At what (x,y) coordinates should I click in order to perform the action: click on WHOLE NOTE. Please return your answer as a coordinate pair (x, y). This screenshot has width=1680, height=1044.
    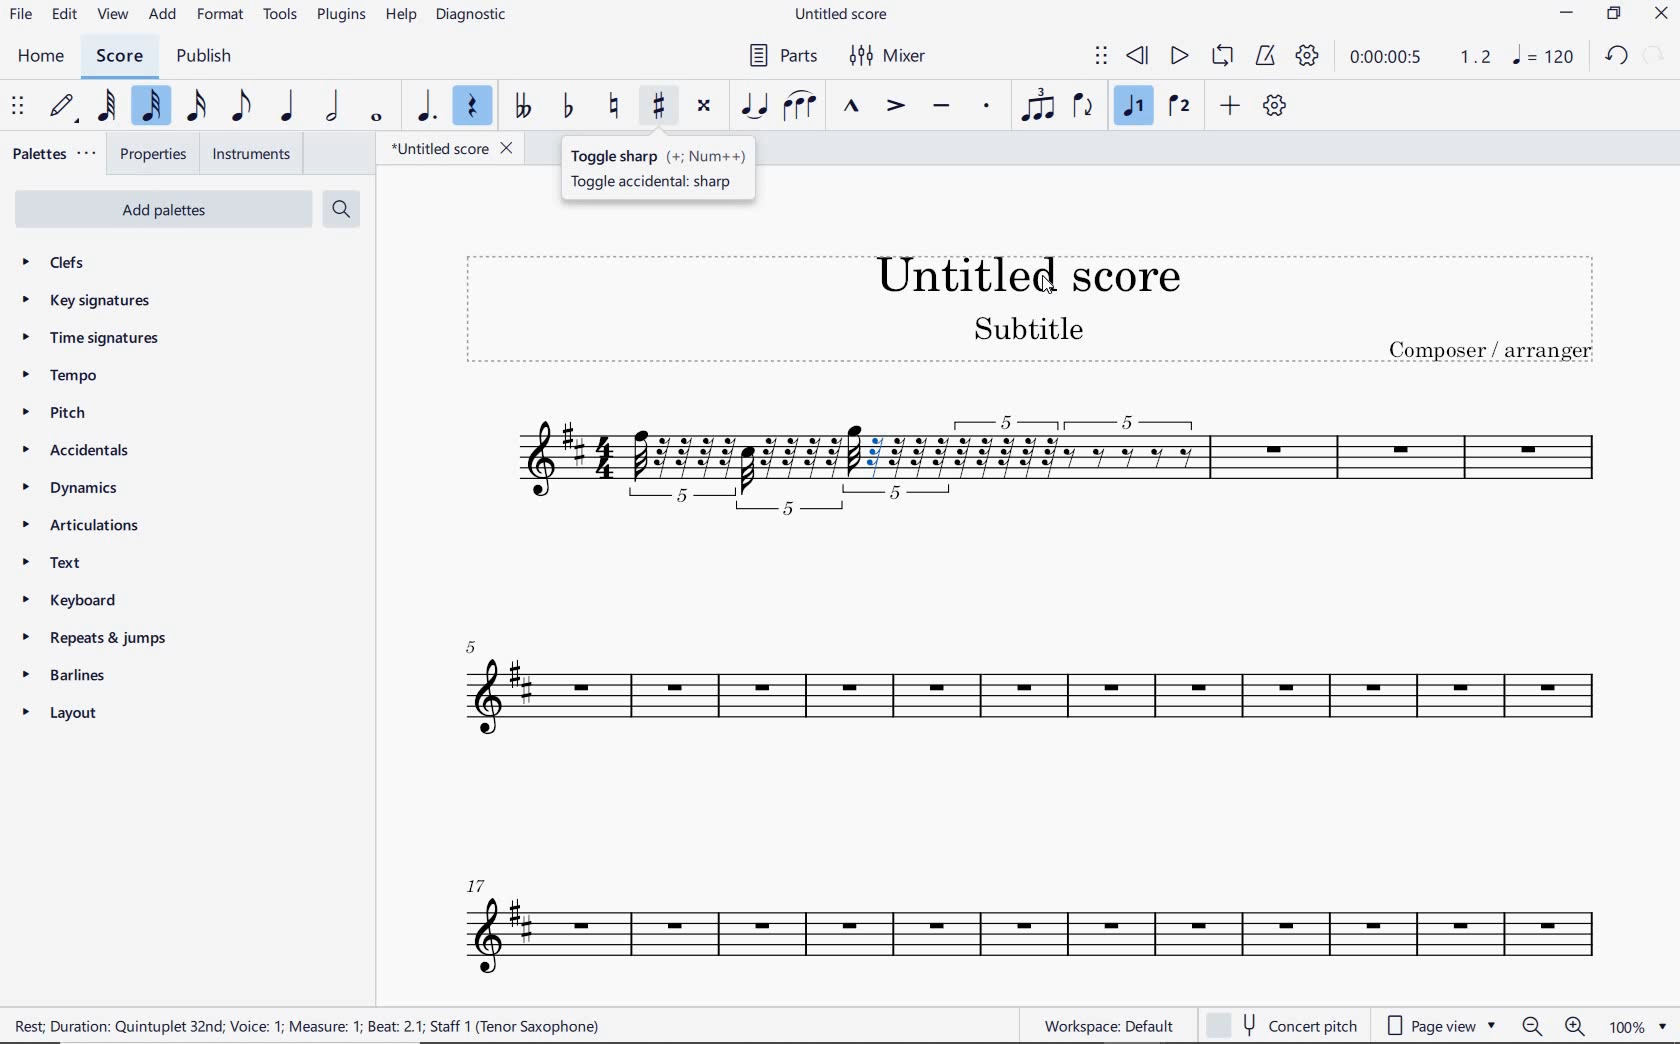
    Looking at the image, I should click on (376, 119).